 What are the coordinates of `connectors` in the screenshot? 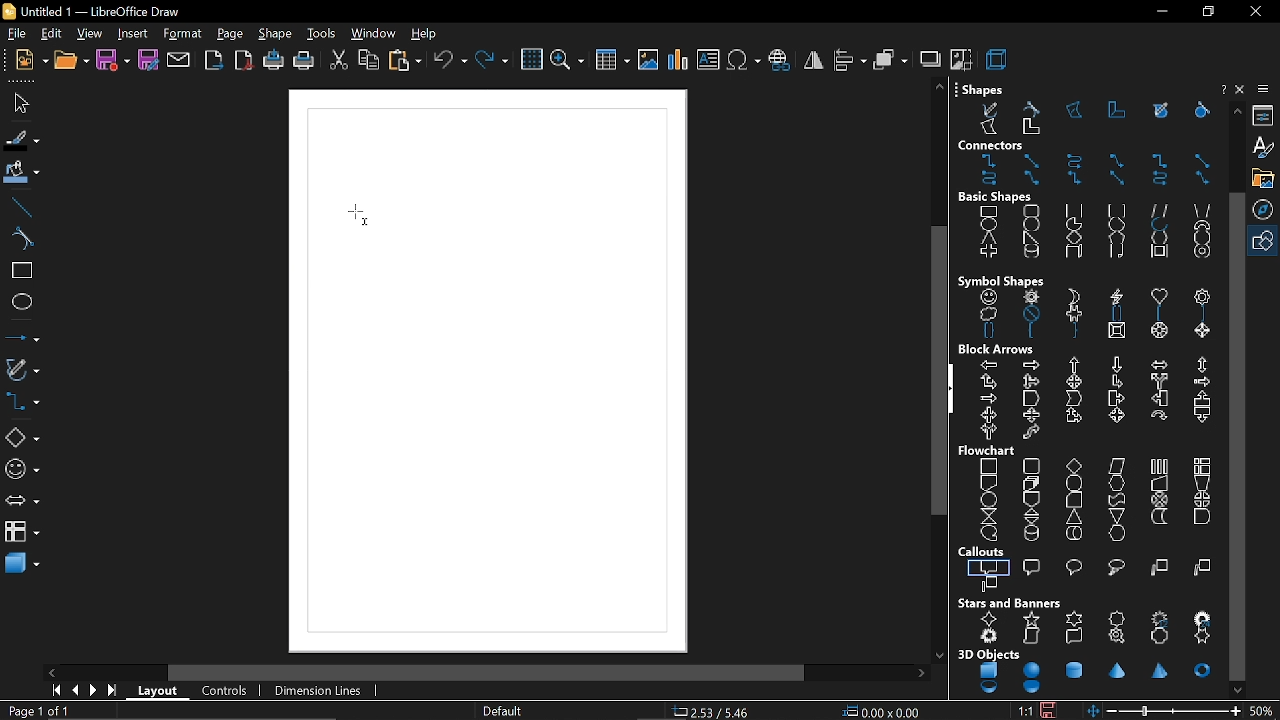 It's located at (993, 145).